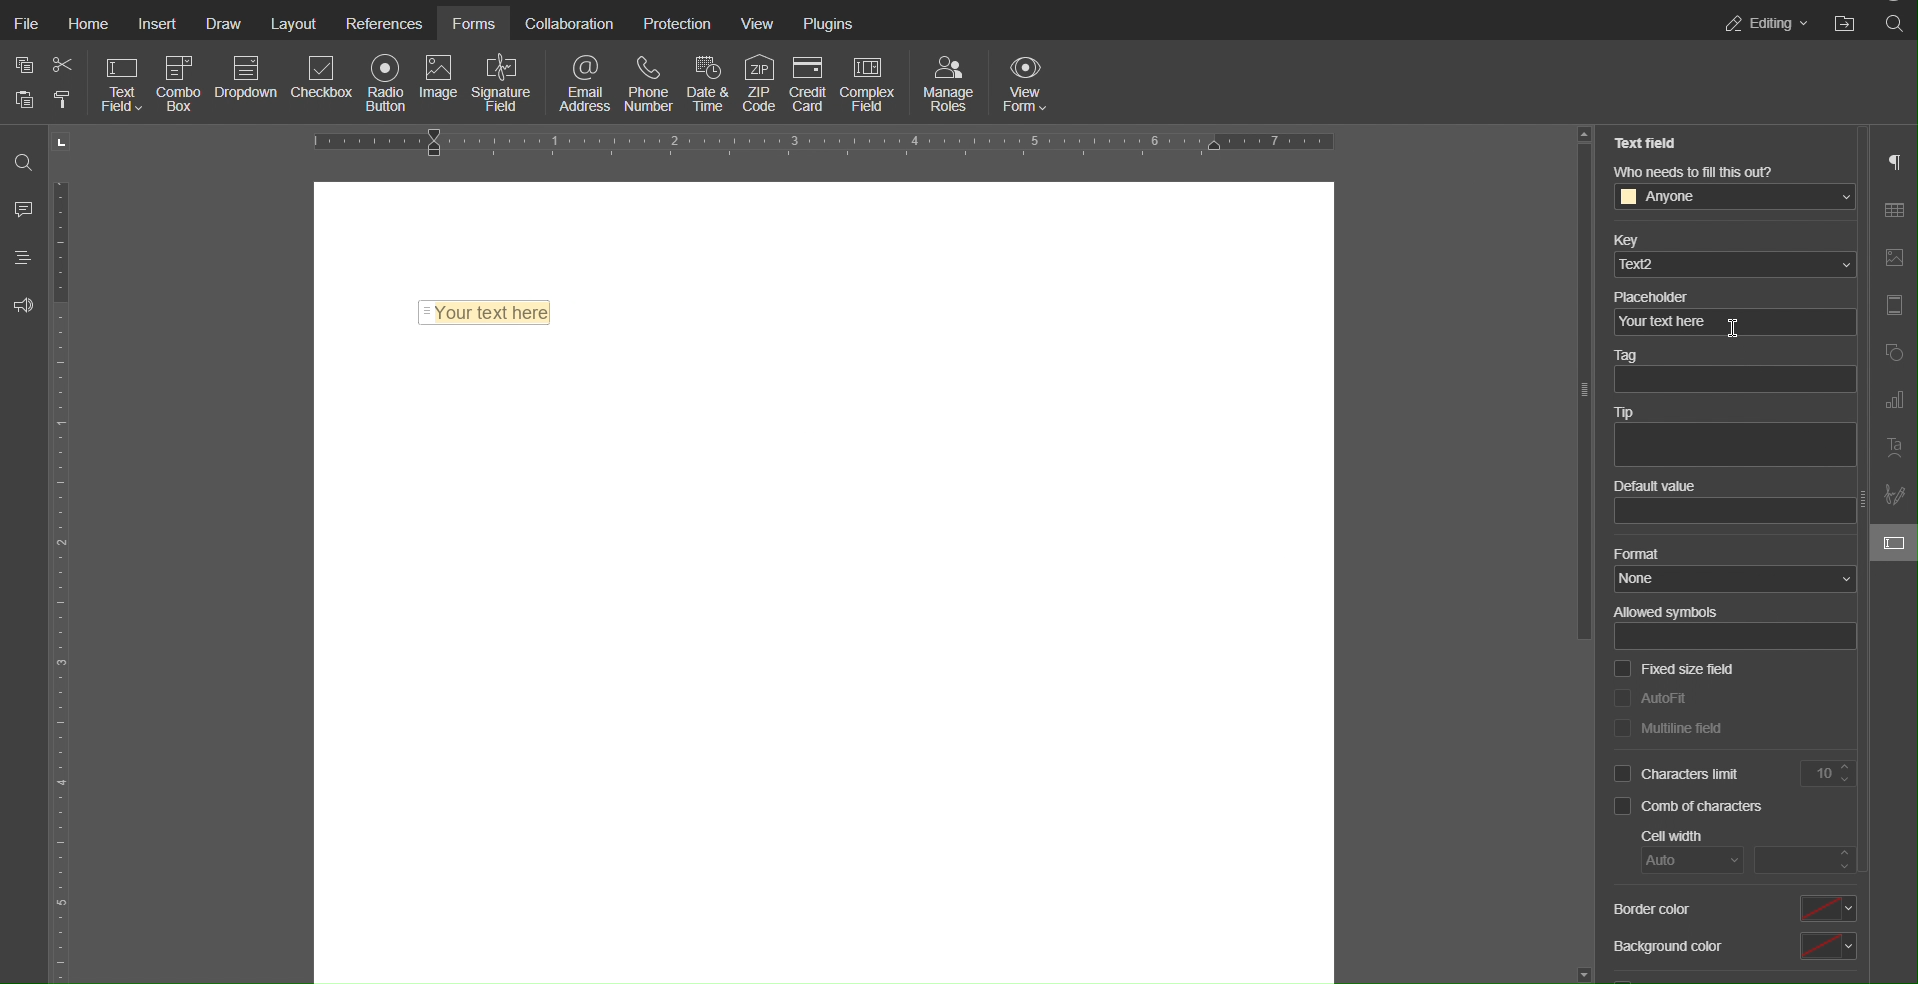 The width and height of the screenshot is (1918, 984). I want to click on Plugins, so click(828, 24).